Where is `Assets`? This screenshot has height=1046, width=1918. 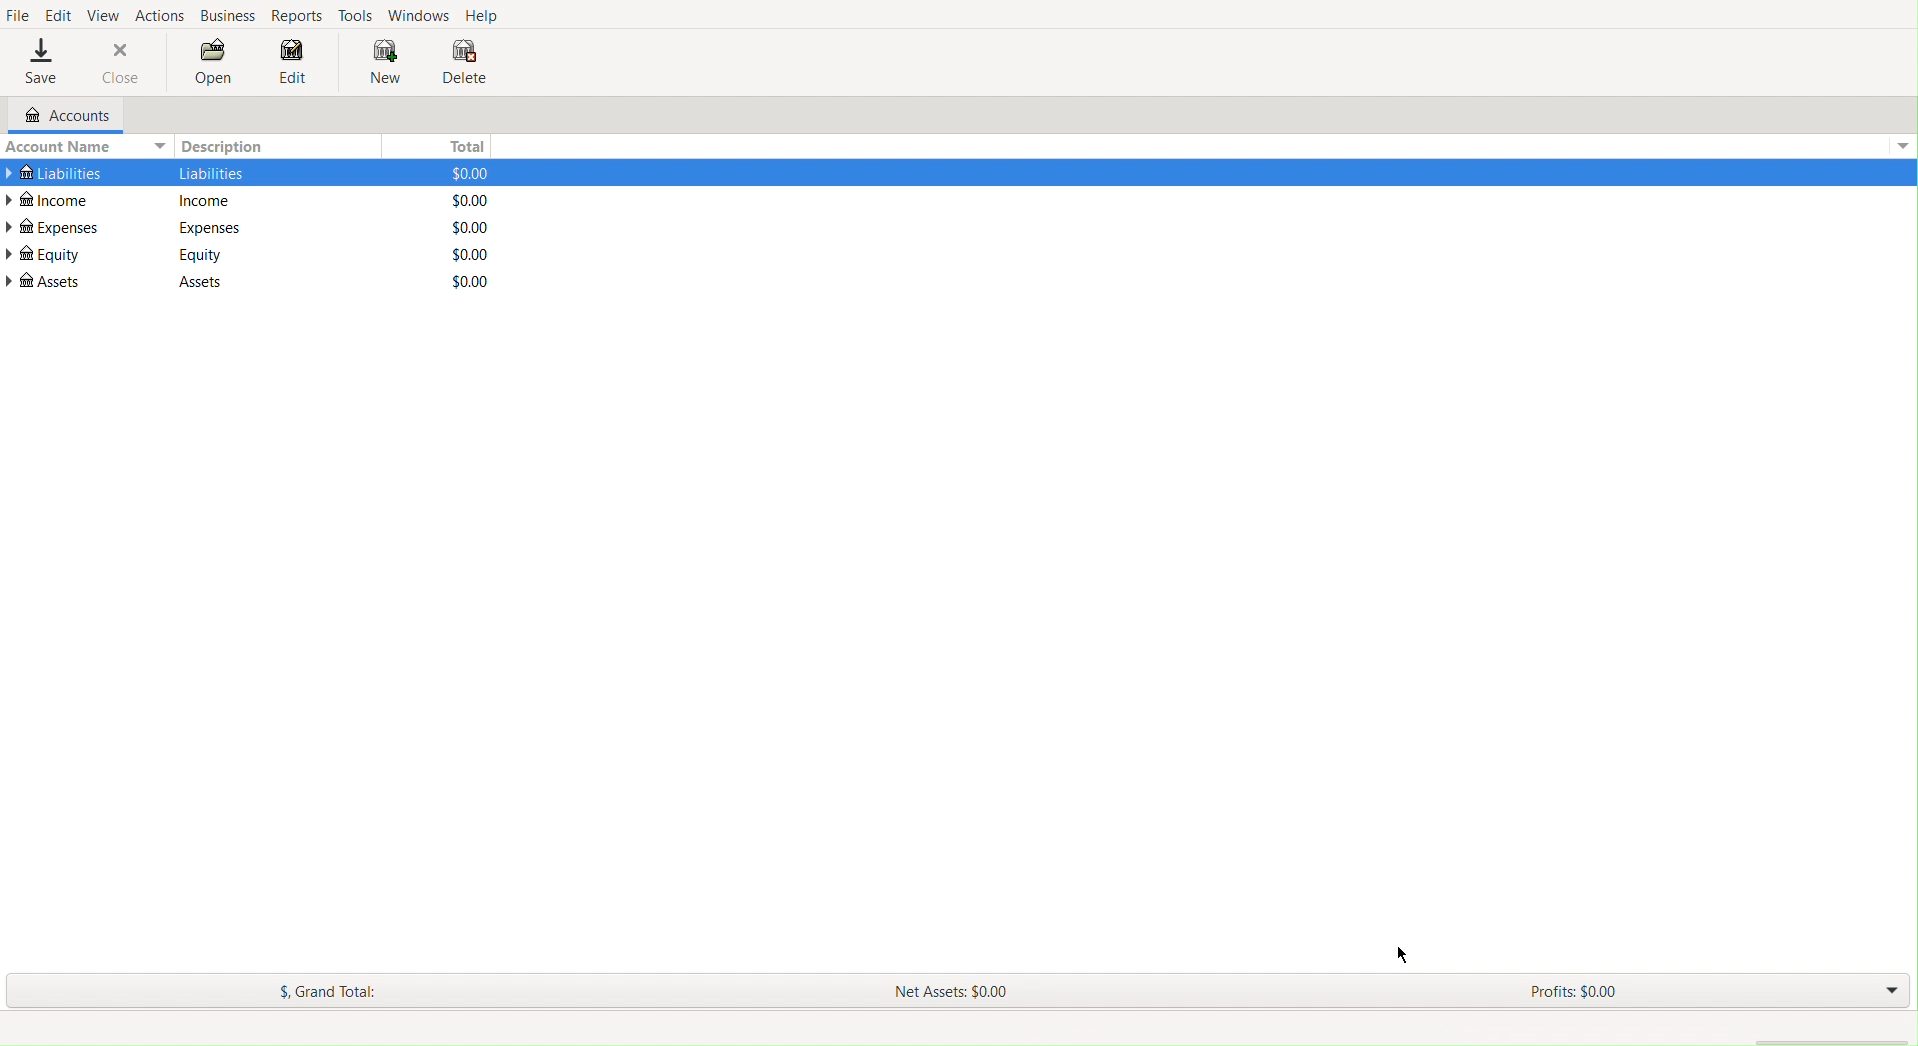
Assets is located at coordinates (46, 281).